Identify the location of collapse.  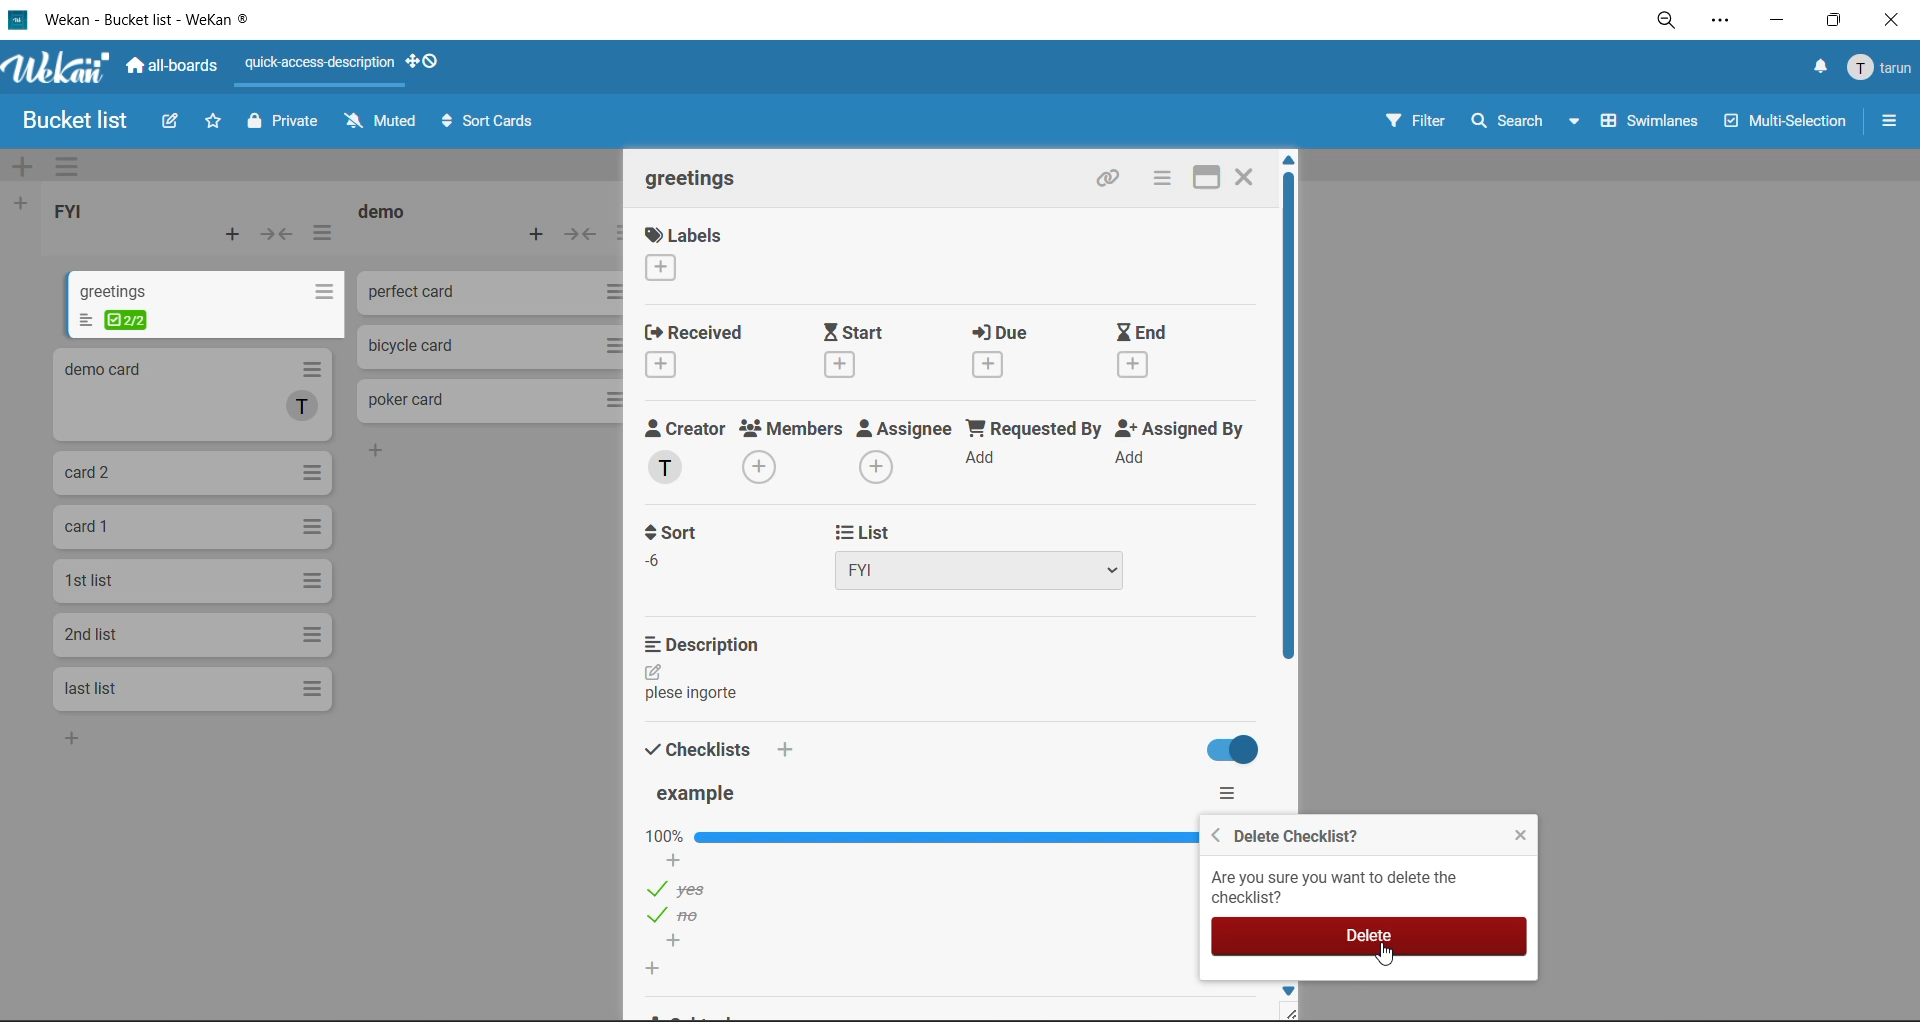
(582, 235).